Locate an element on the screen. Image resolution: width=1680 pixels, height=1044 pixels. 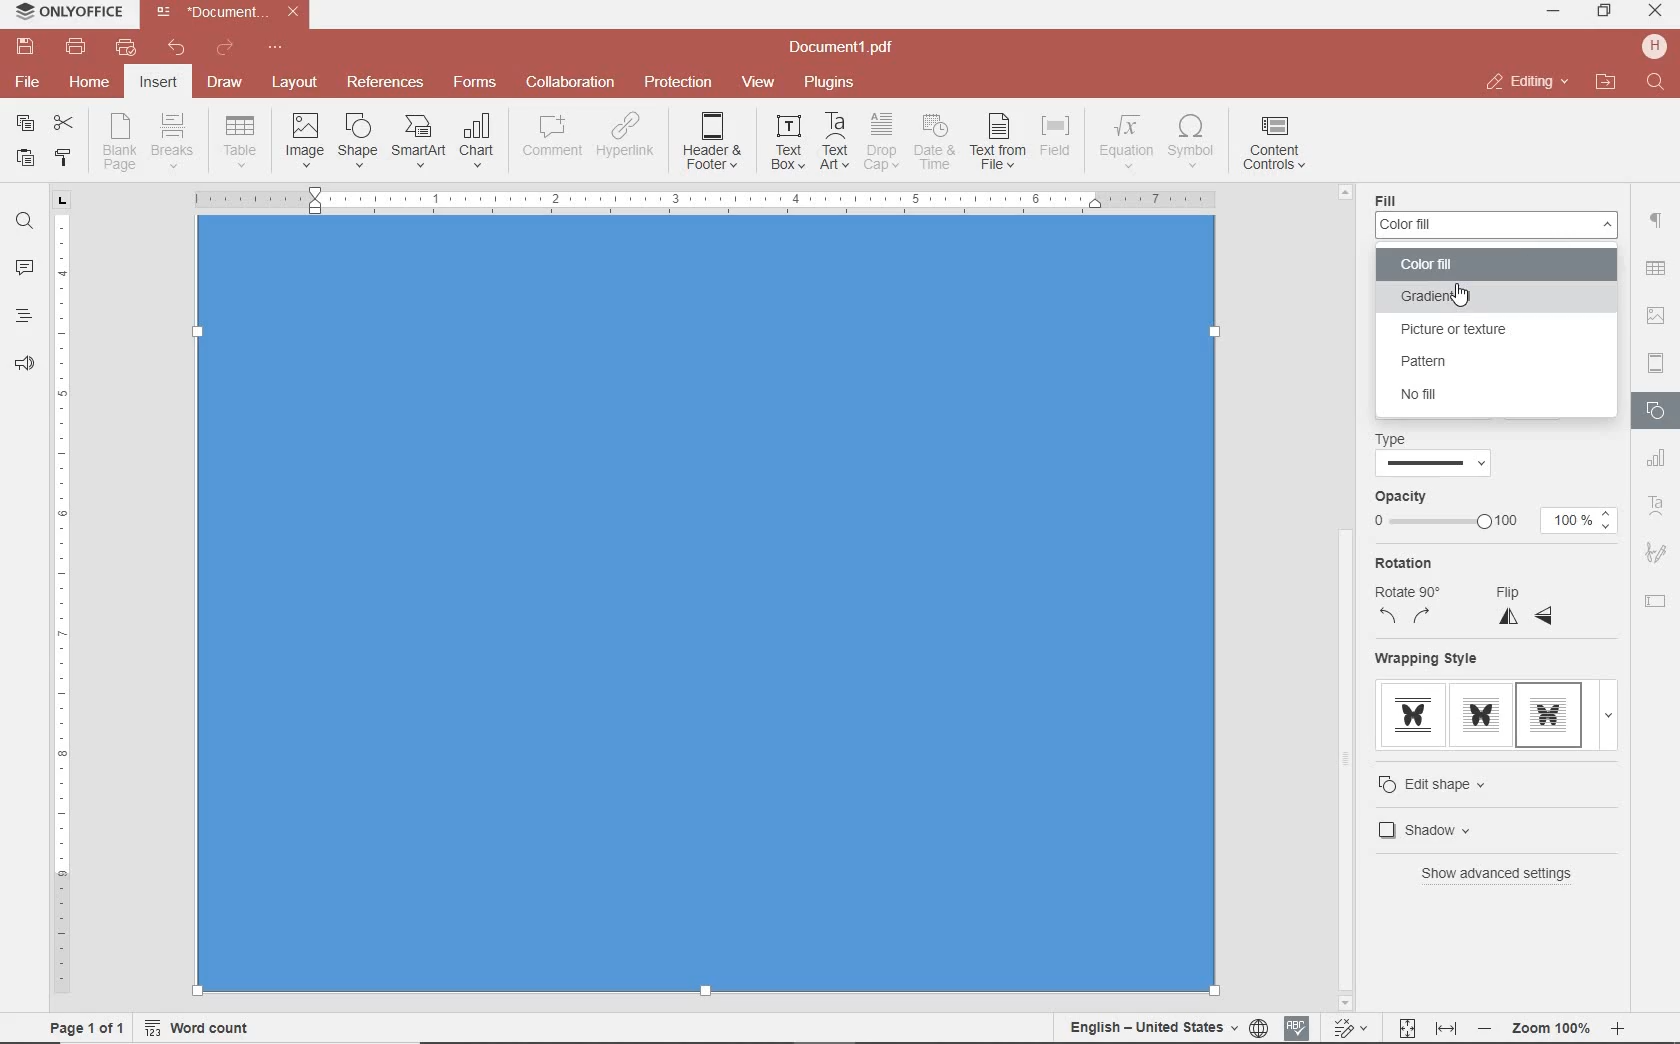
reference is located at coordinates (383, 83).